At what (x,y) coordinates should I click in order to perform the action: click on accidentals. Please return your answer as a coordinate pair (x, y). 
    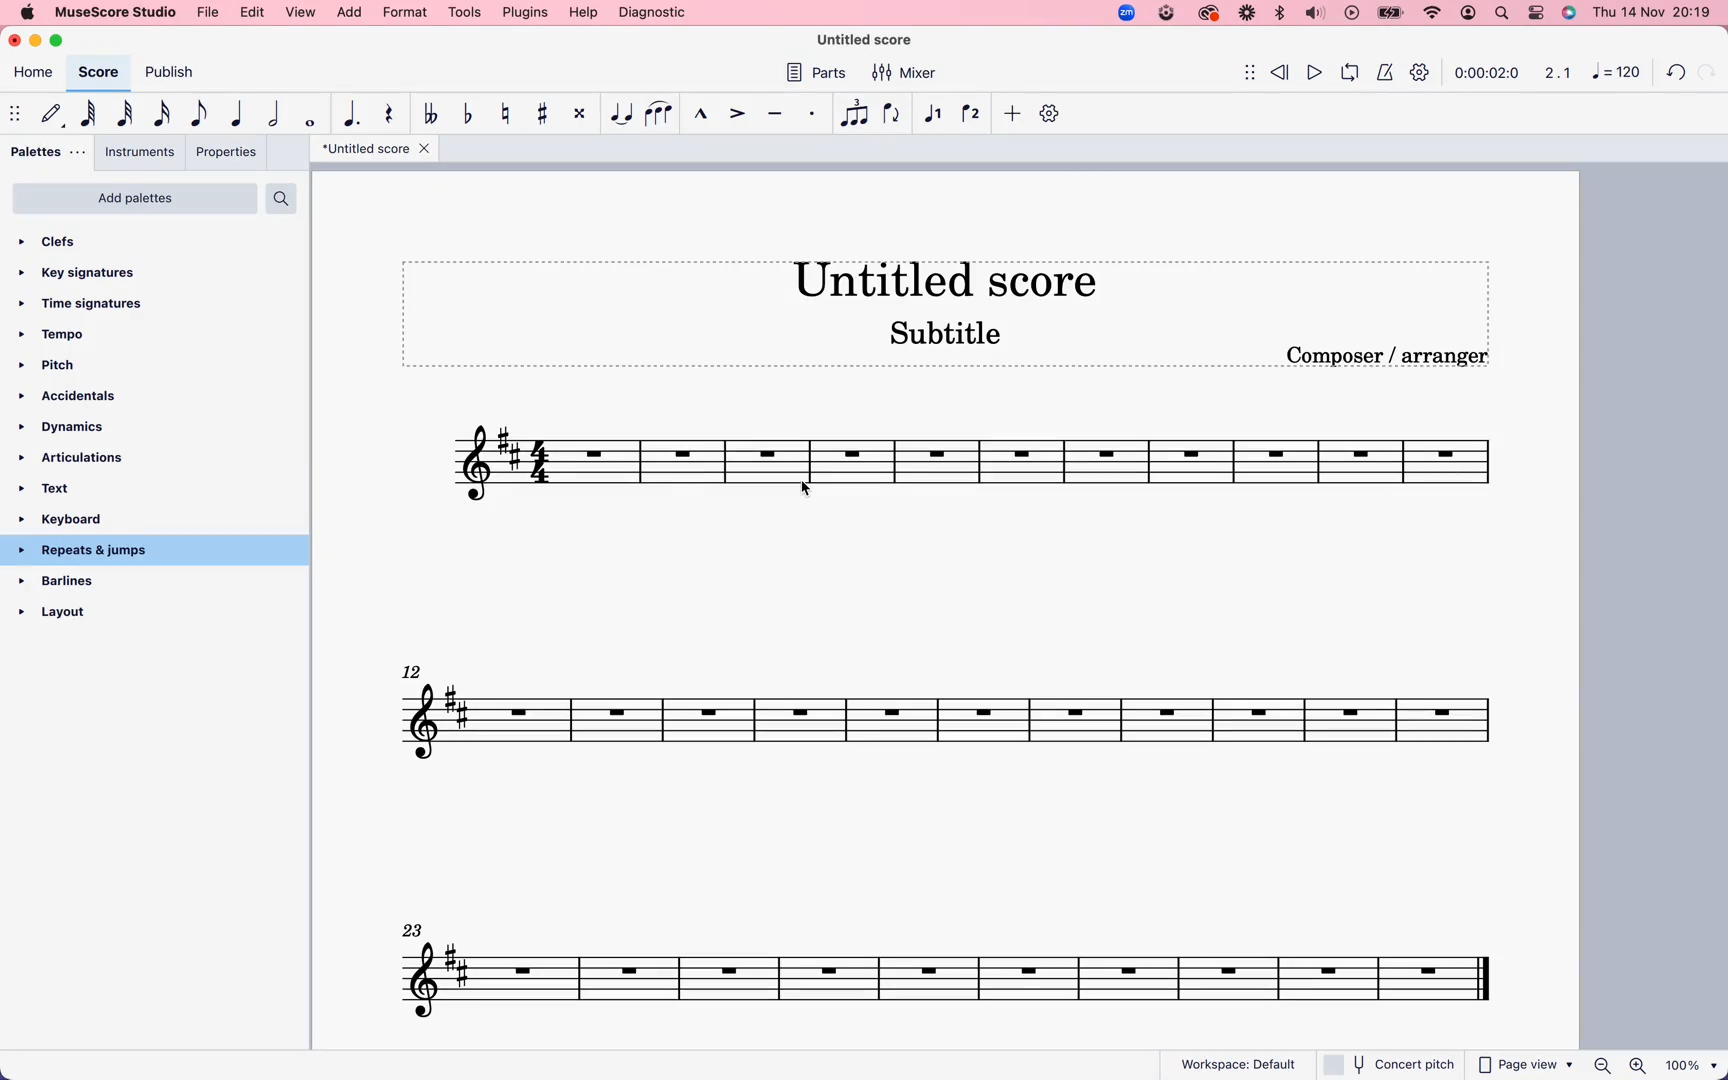
    Looking at the image, I should click on (74, 396).